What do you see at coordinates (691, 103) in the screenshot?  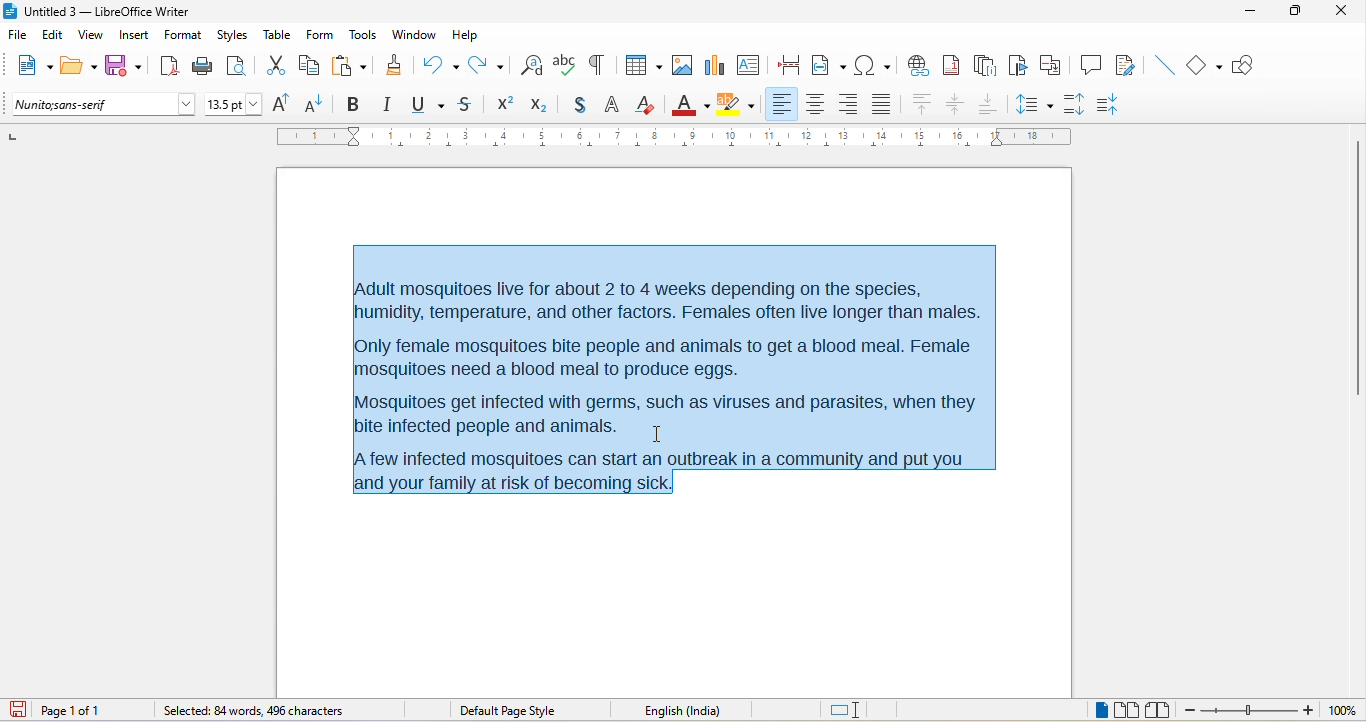 I see `font color` at bounding box center [691, 103].